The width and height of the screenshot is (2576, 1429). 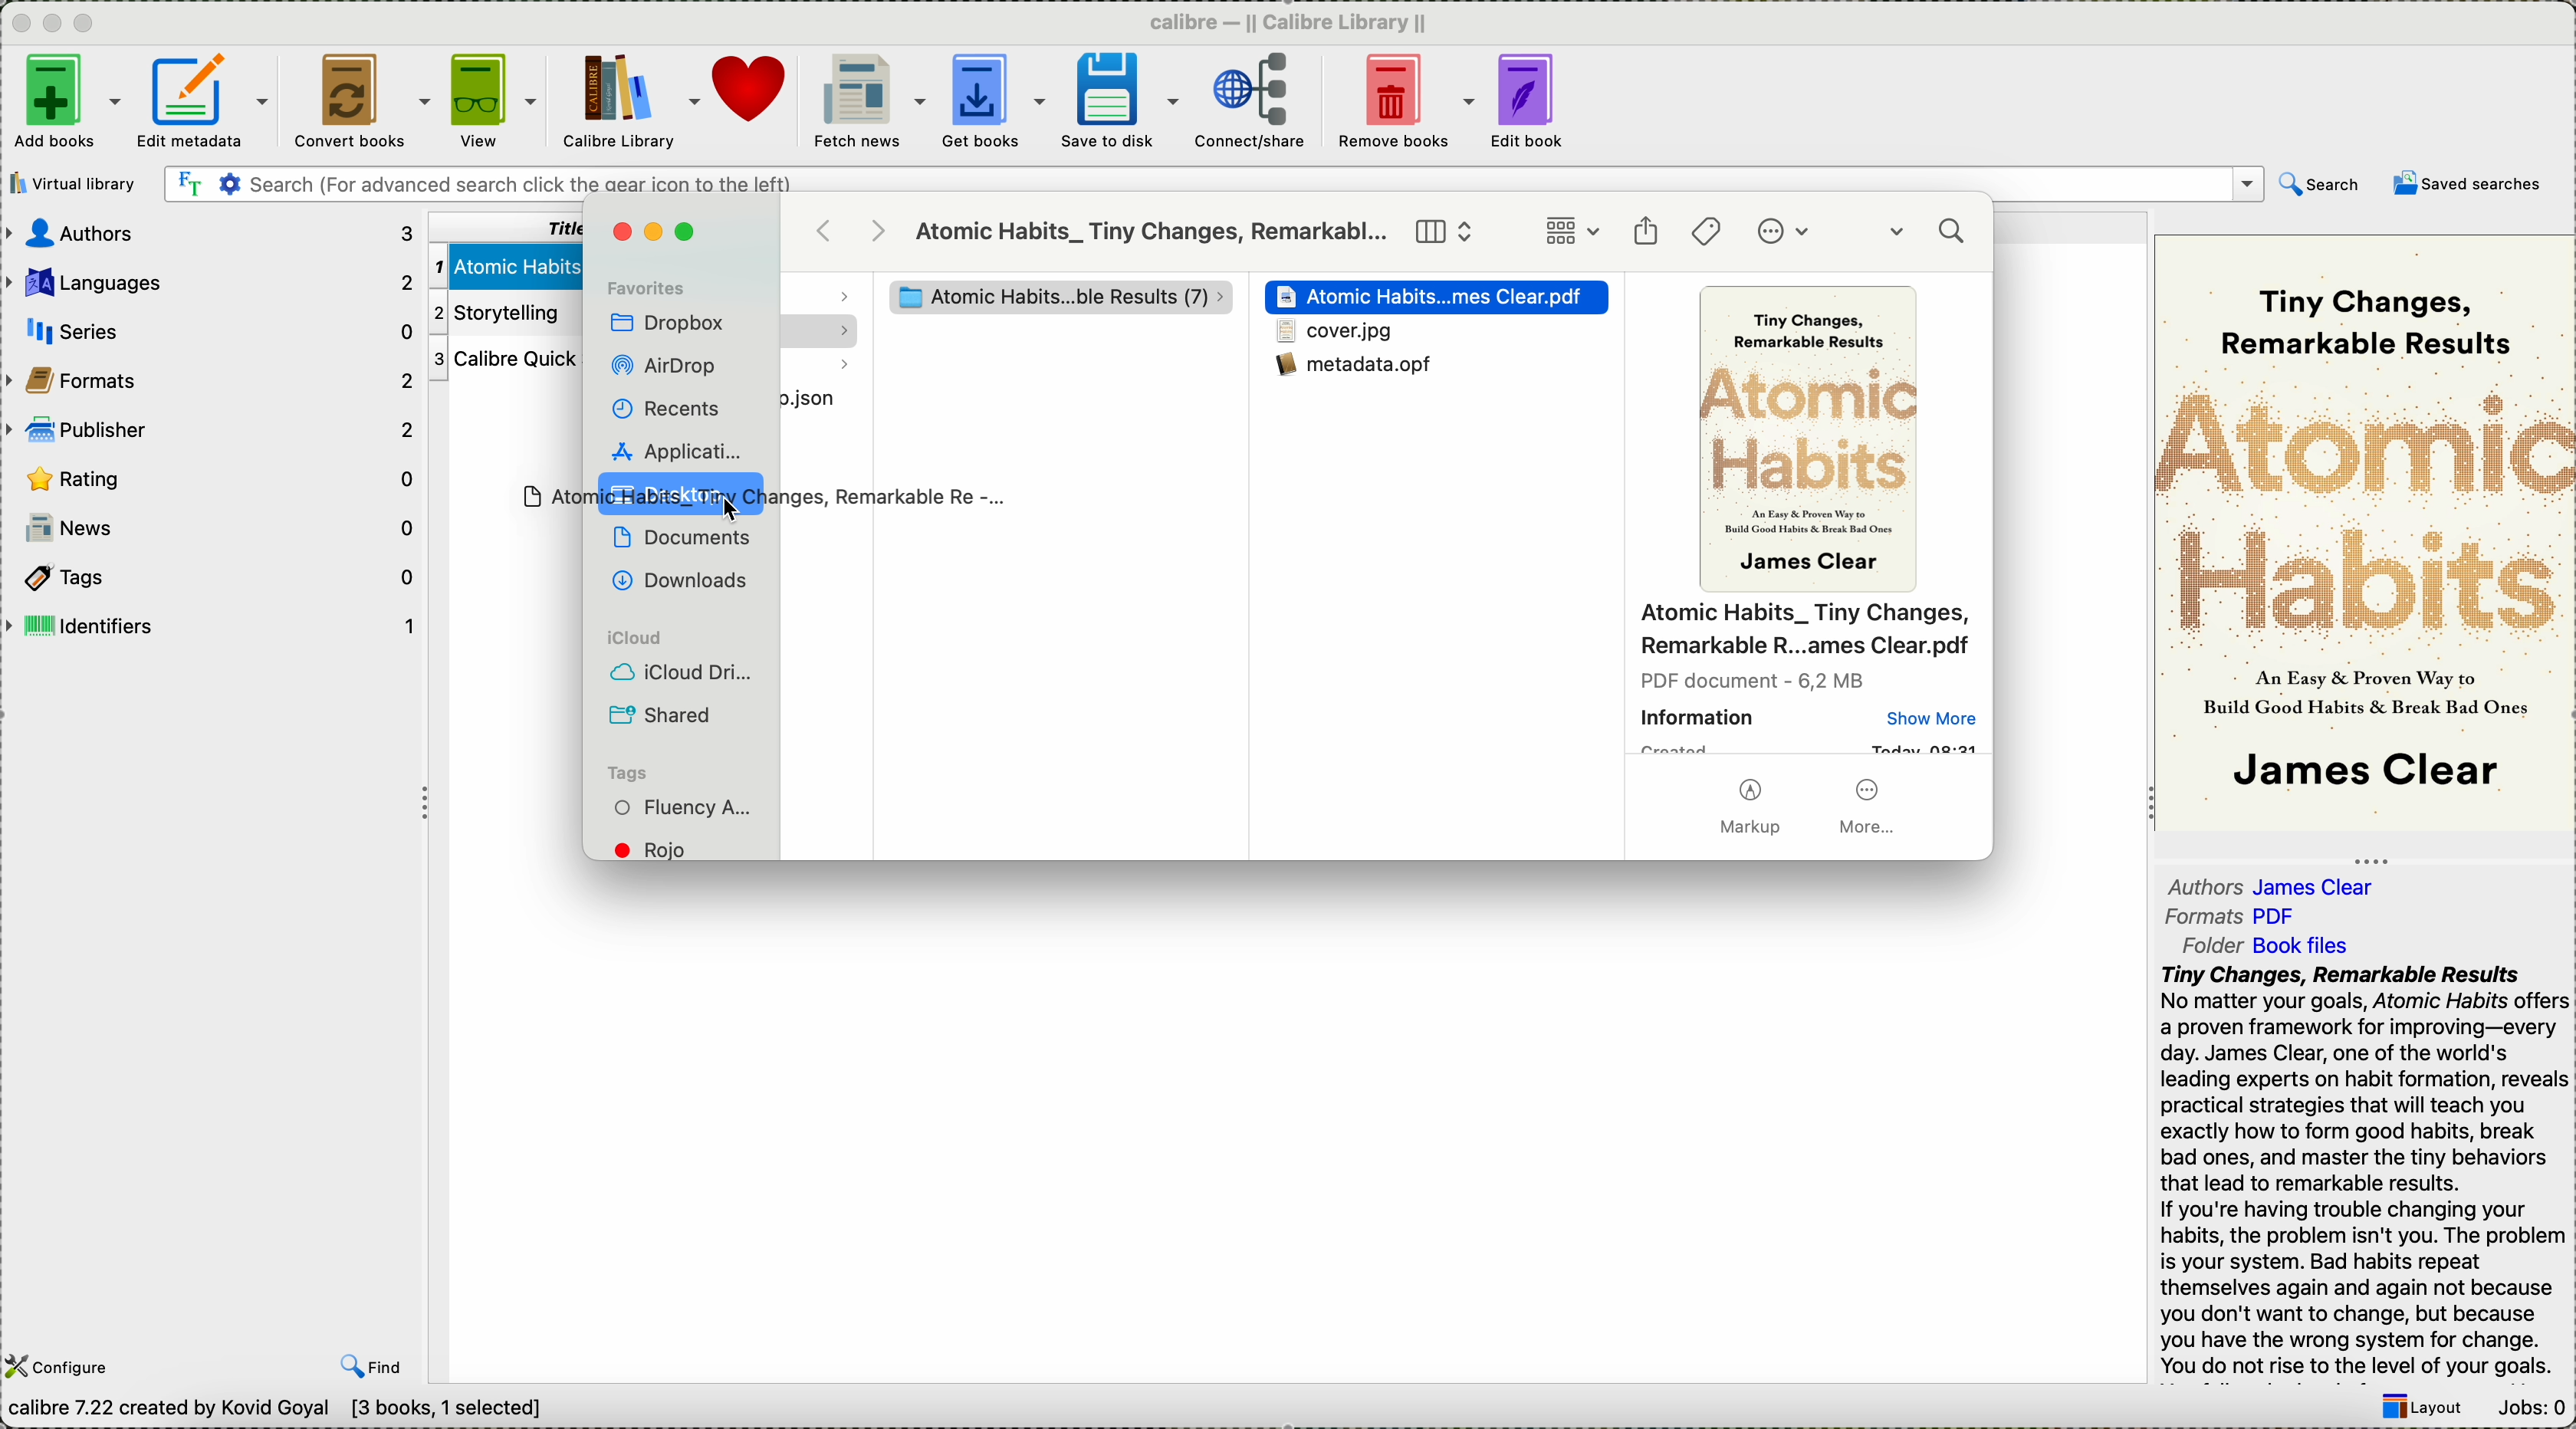 What do you see at coordinates (1871, 806) in the screenshot?
I see `more` at bounding box center [1871, 806].